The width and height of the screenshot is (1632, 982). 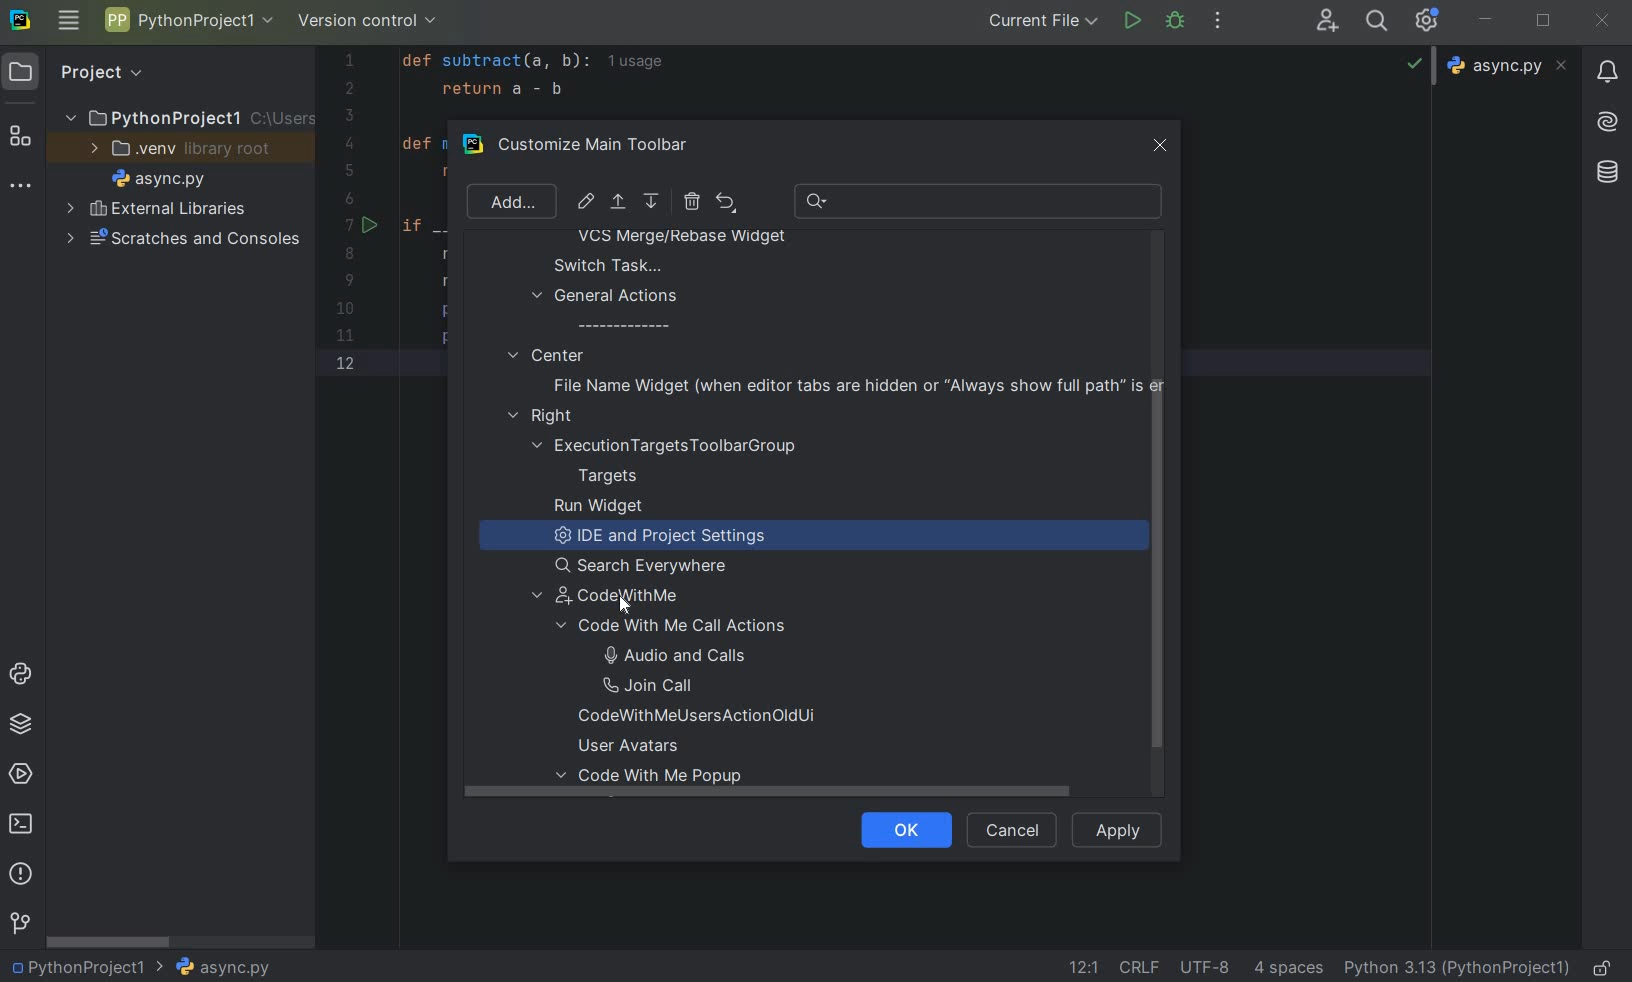 I want to click on MAKE FILE READY ONLY, so click(x=1606, y=966).